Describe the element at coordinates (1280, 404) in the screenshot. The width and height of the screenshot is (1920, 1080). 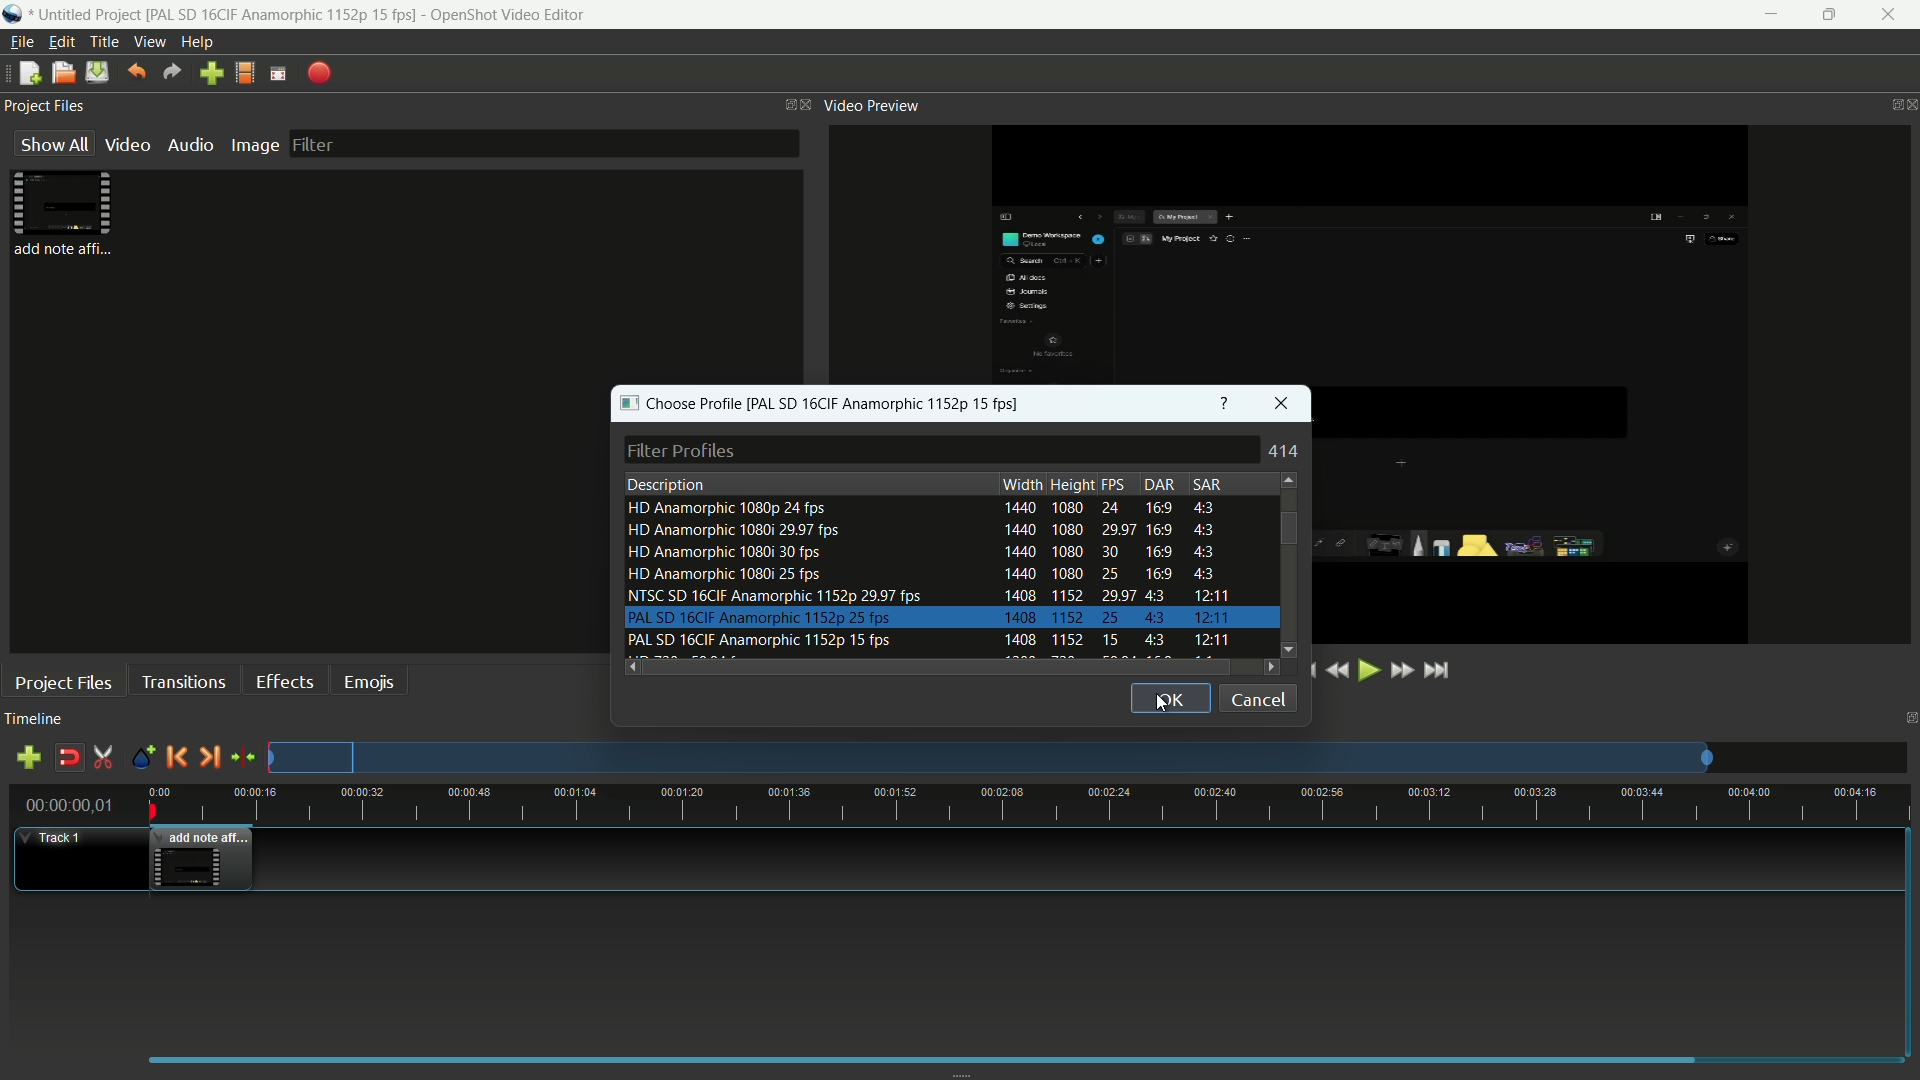
I see `close window` at that location.